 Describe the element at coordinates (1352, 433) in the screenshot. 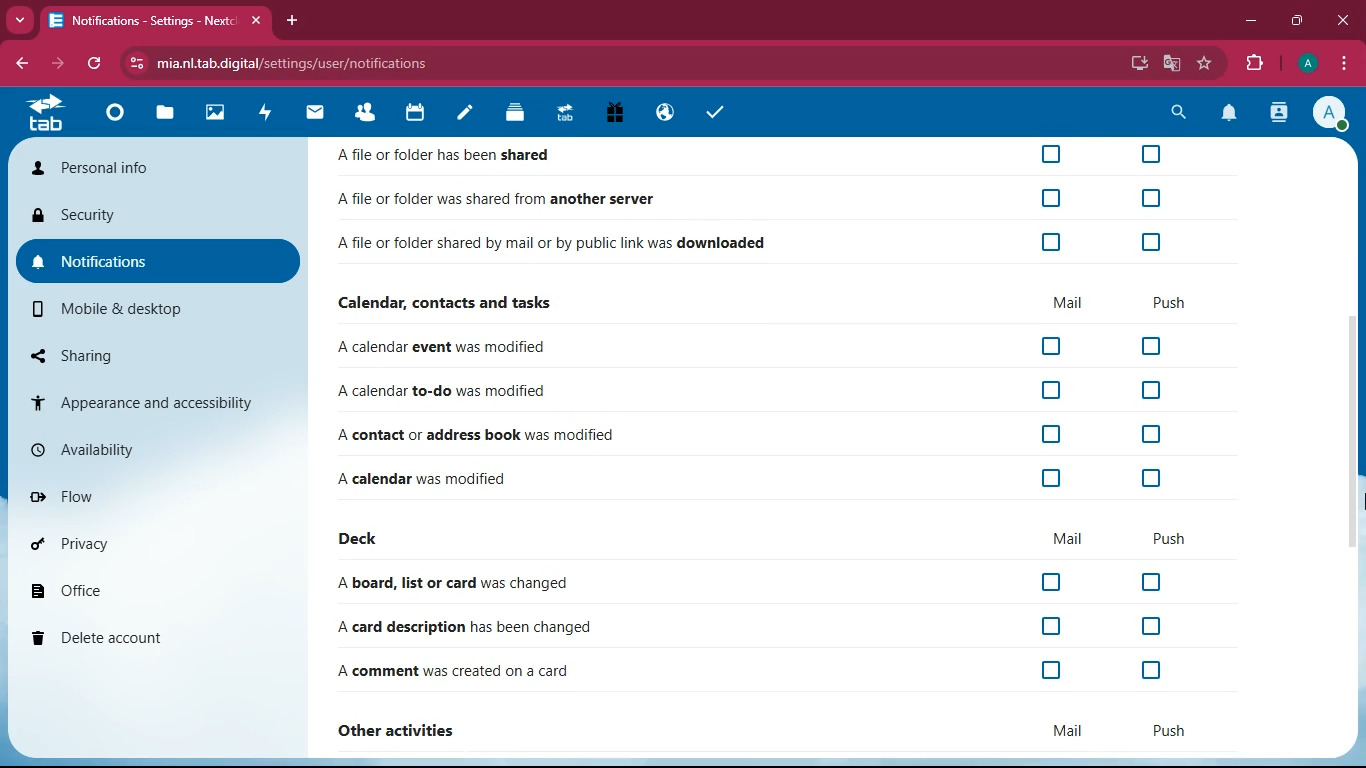

I see `Scroll bar` at that location.